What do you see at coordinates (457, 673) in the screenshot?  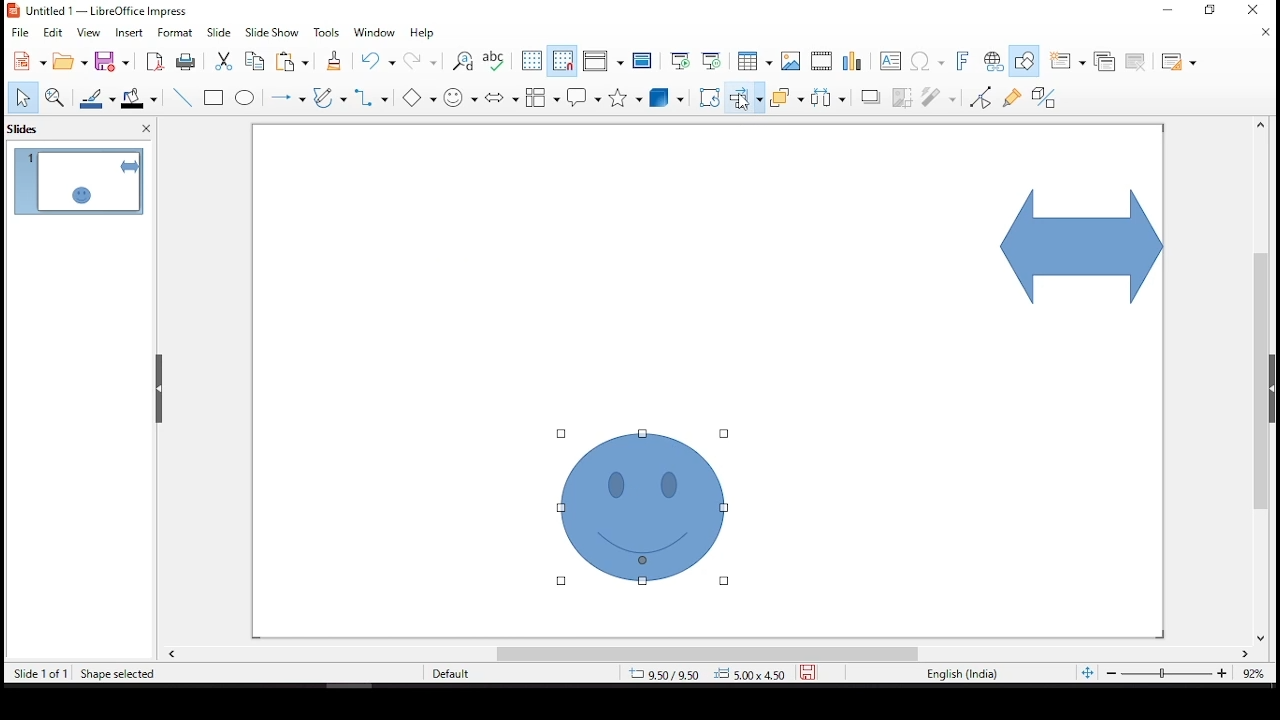 I see `default` at bounding box center [457, 673].